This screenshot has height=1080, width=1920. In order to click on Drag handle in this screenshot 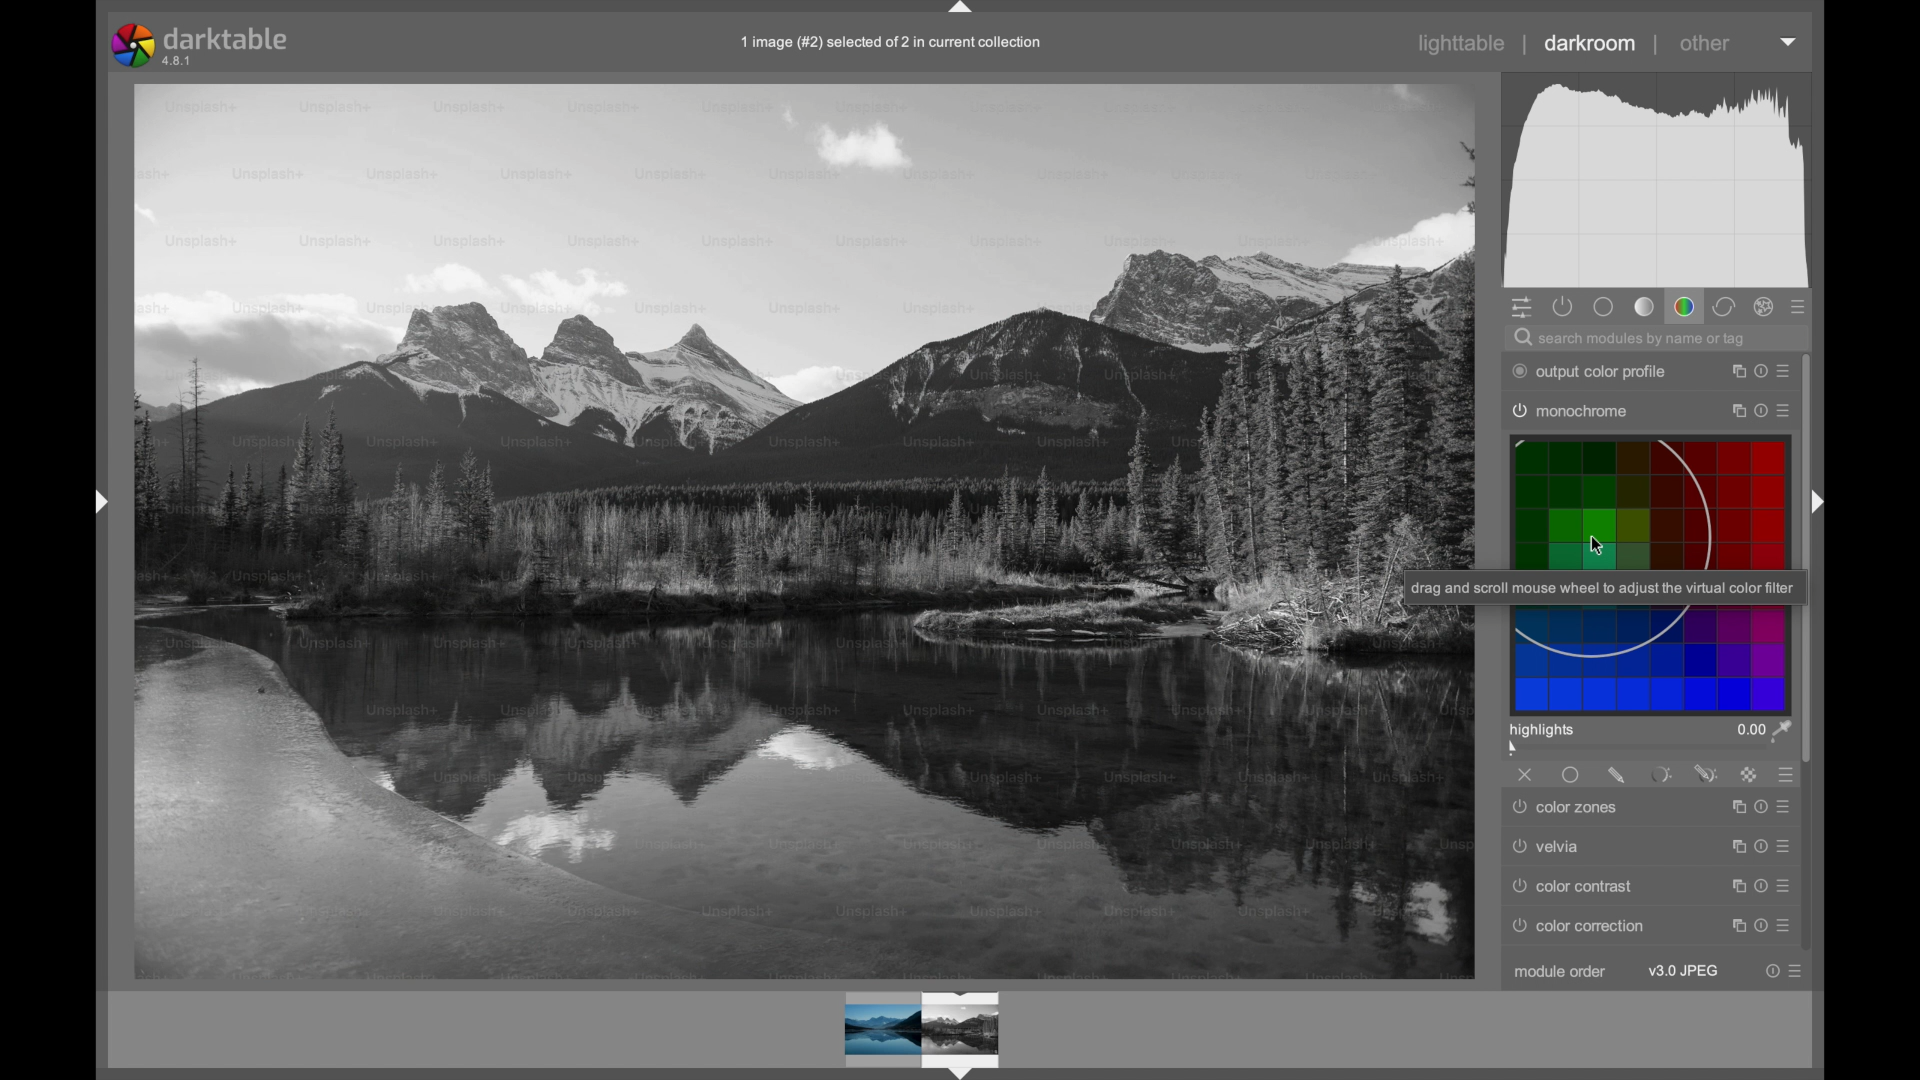, I will do `click(1820, 504)`.